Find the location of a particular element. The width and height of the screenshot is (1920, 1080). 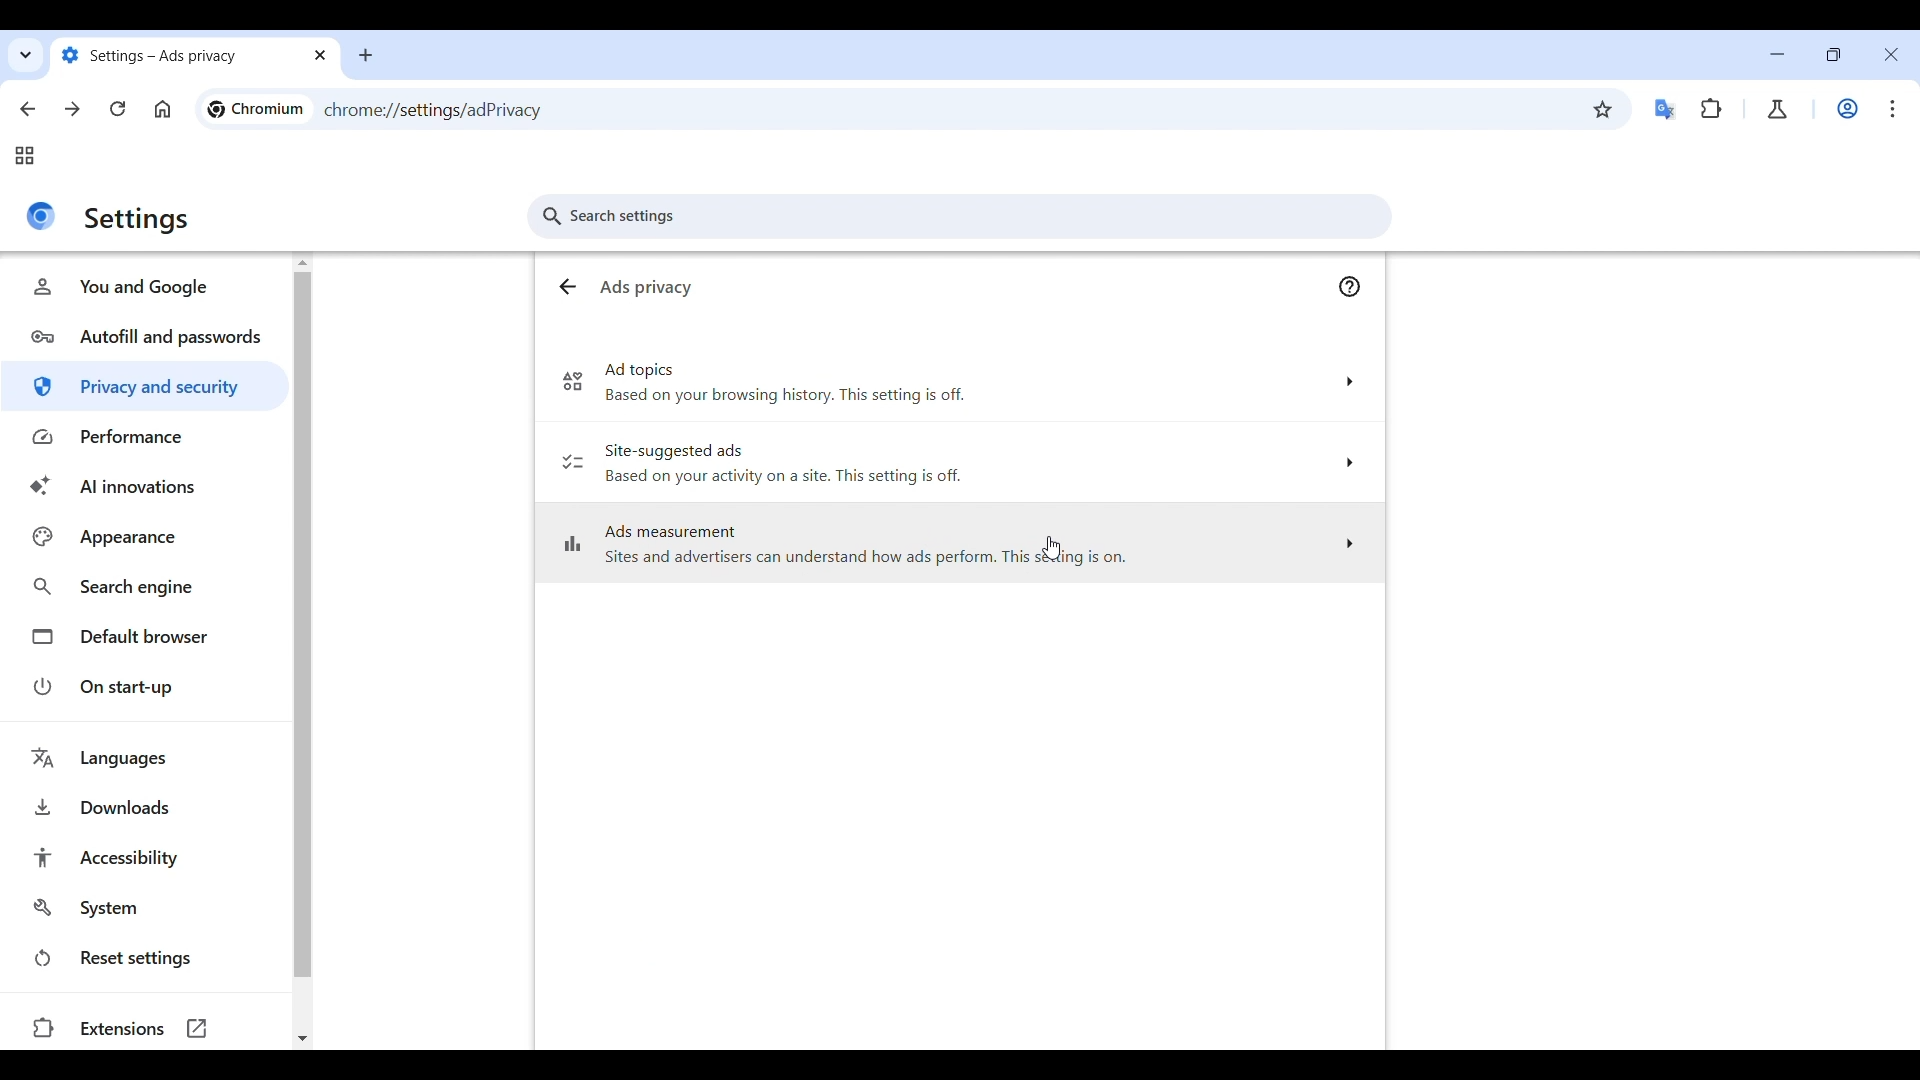

Tab name changed is located at coordinates (194, 57).